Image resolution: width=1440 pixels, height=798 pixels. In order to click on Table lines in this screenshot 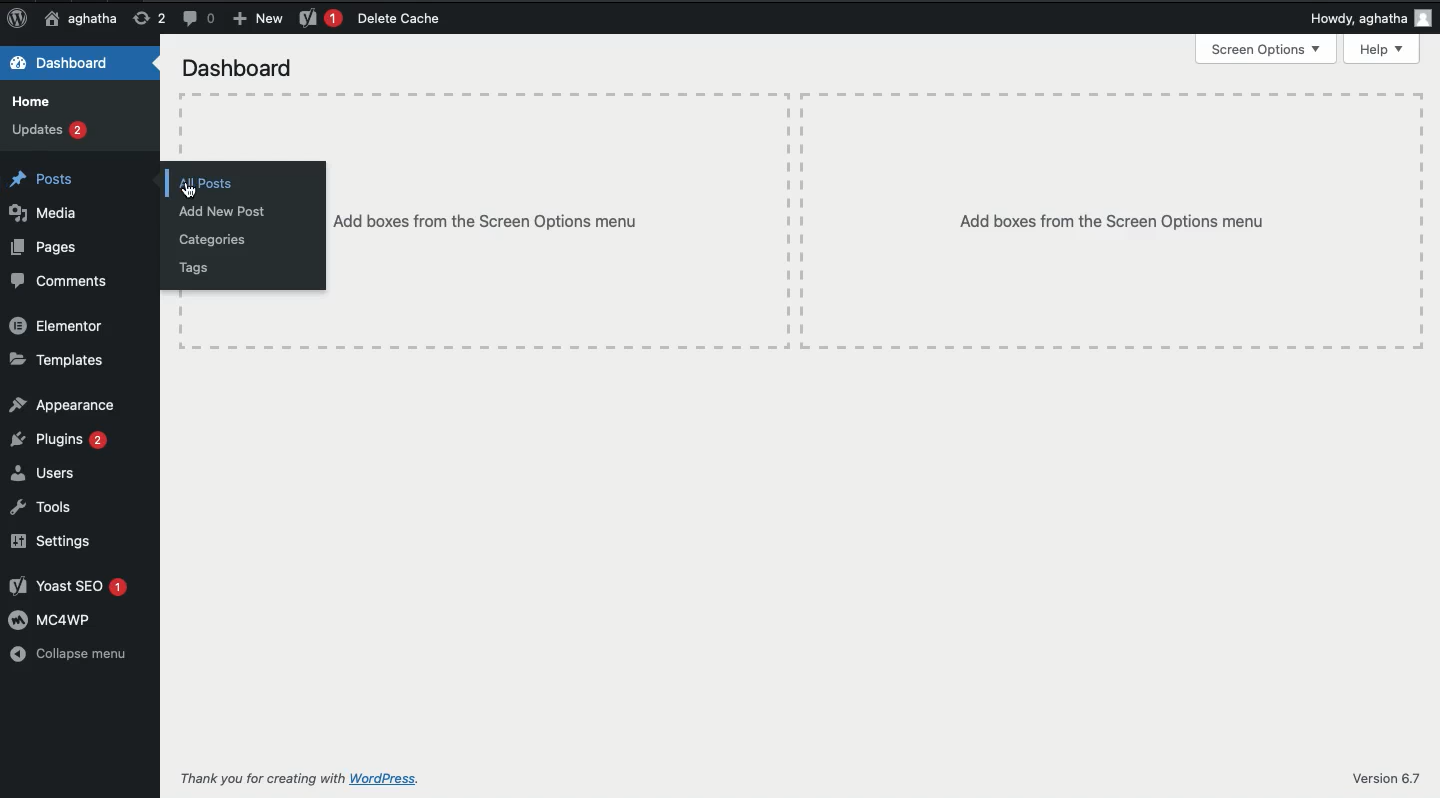, I will do `click(795, 218)`.